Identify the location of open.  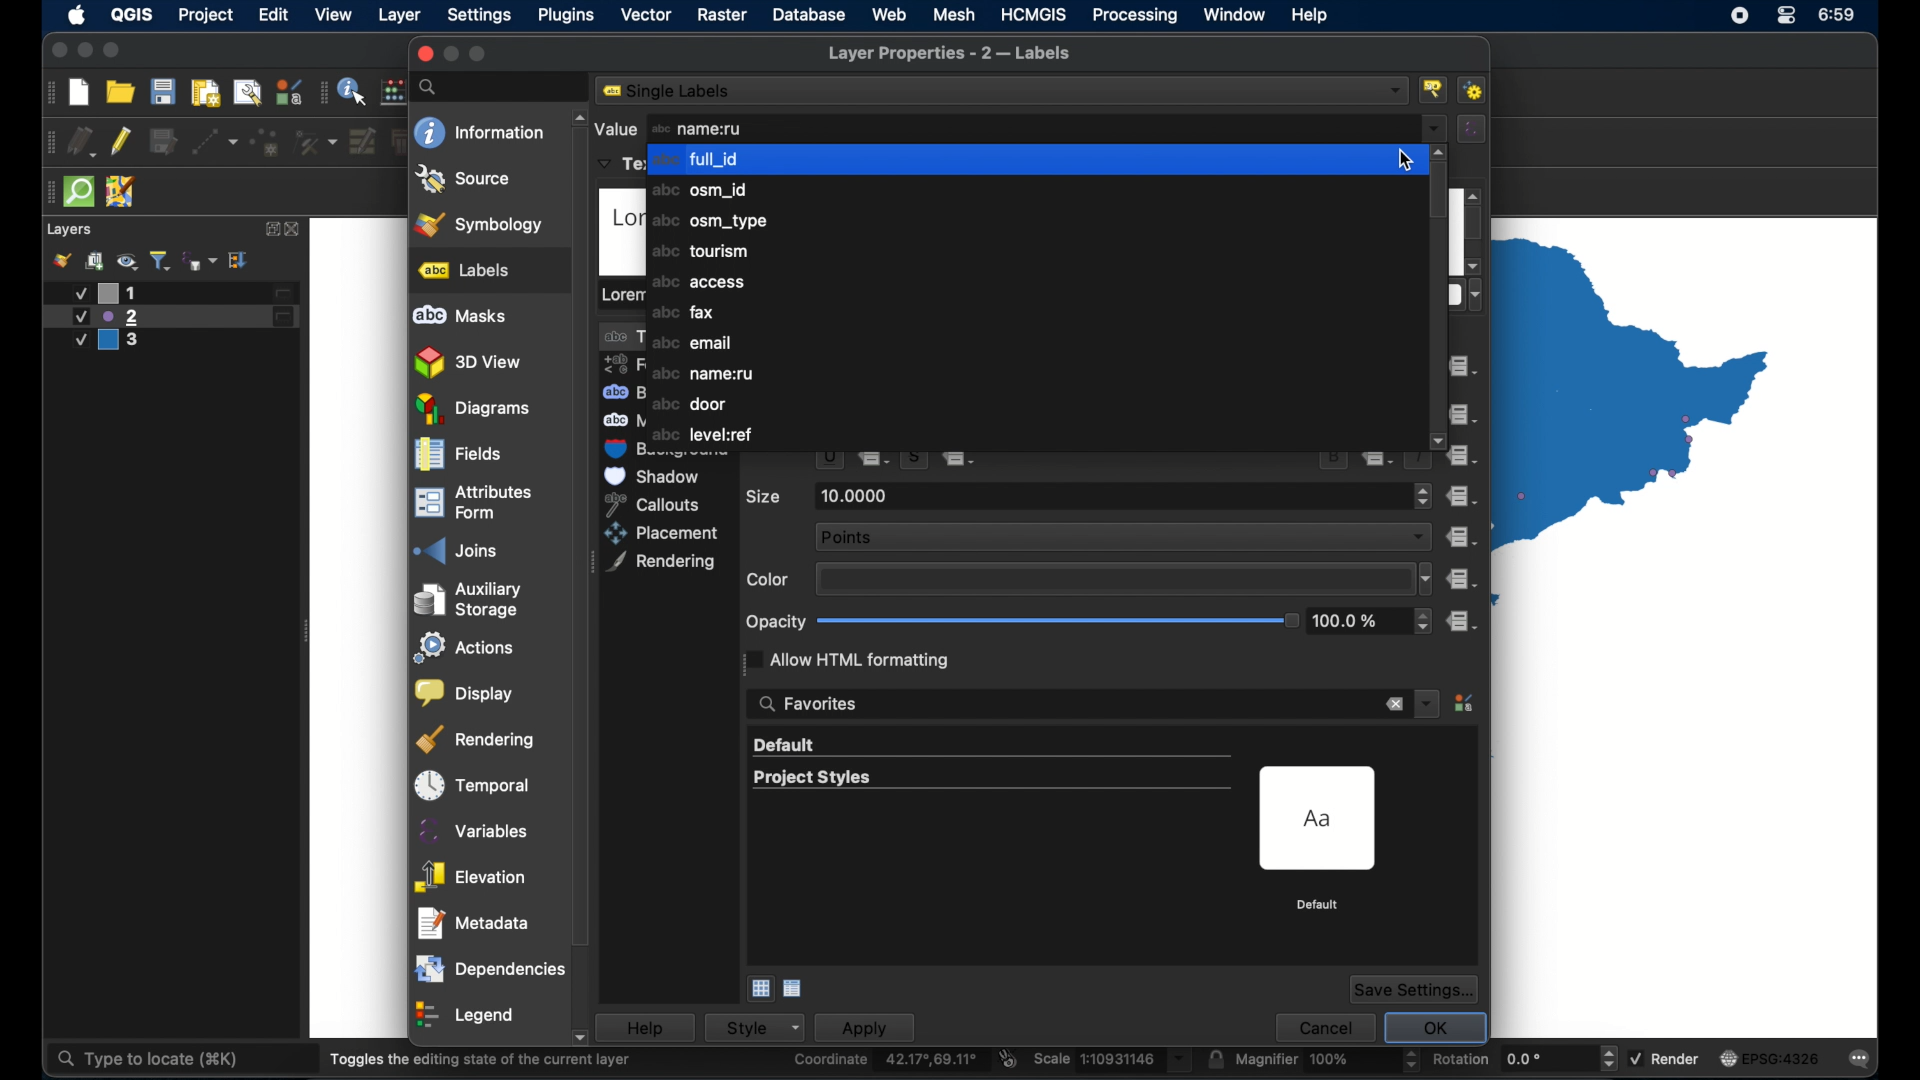
(120, 91).